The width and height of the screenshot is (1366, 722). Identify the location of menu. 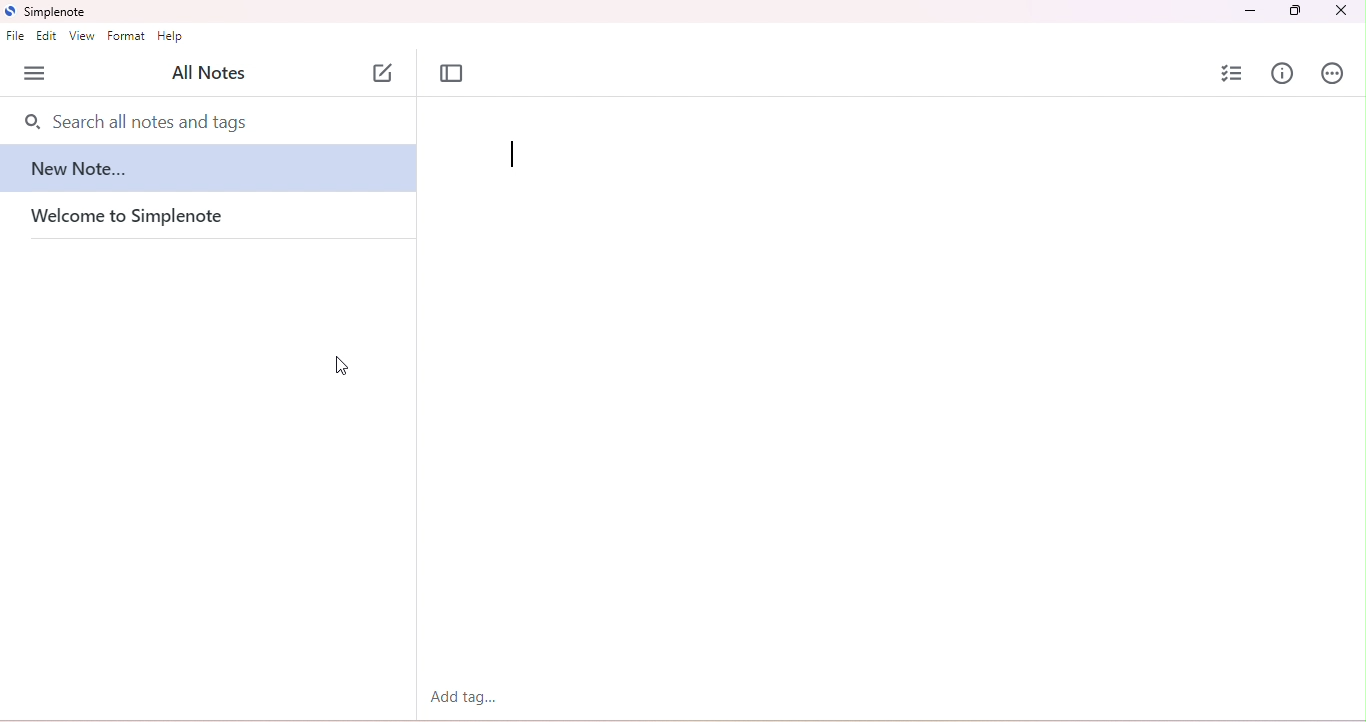
(38, 73).